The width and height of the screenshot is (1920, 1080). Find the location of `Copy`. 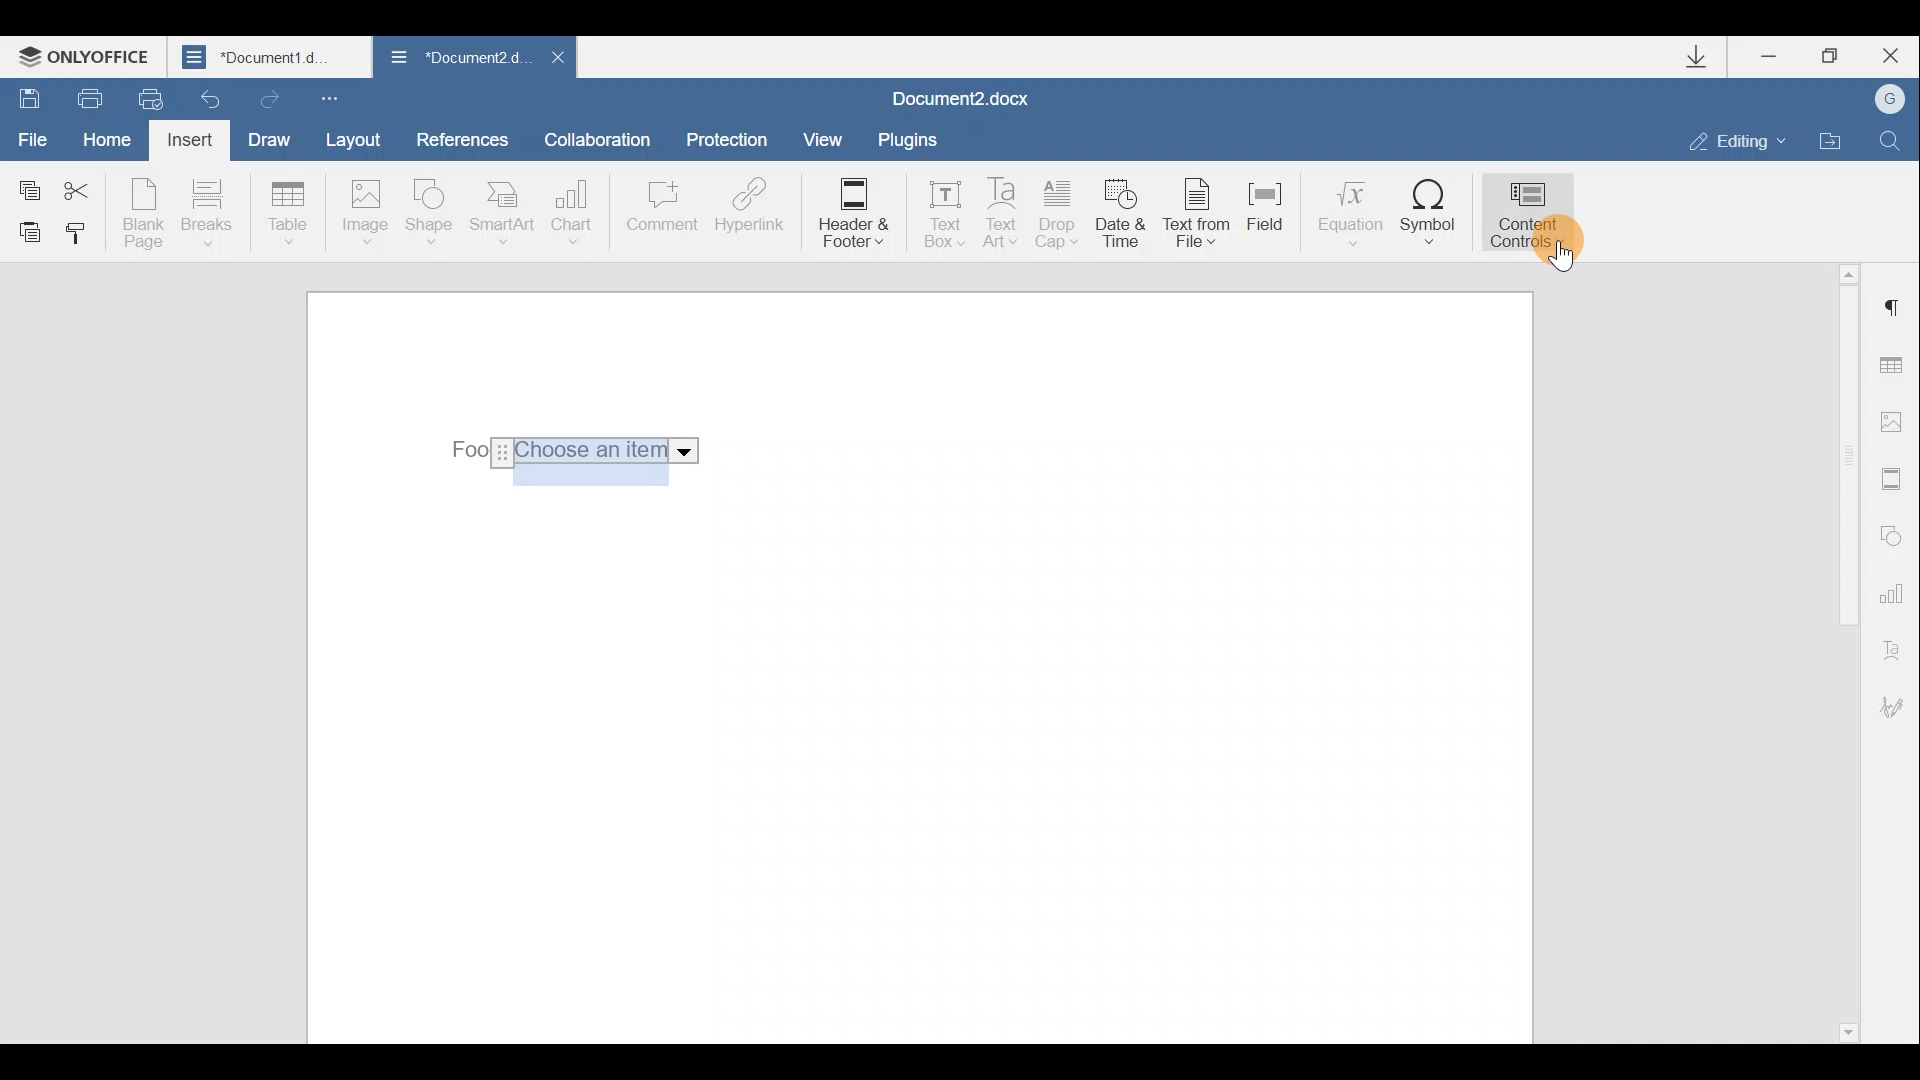

Copy is located at coordinates (28, 186).